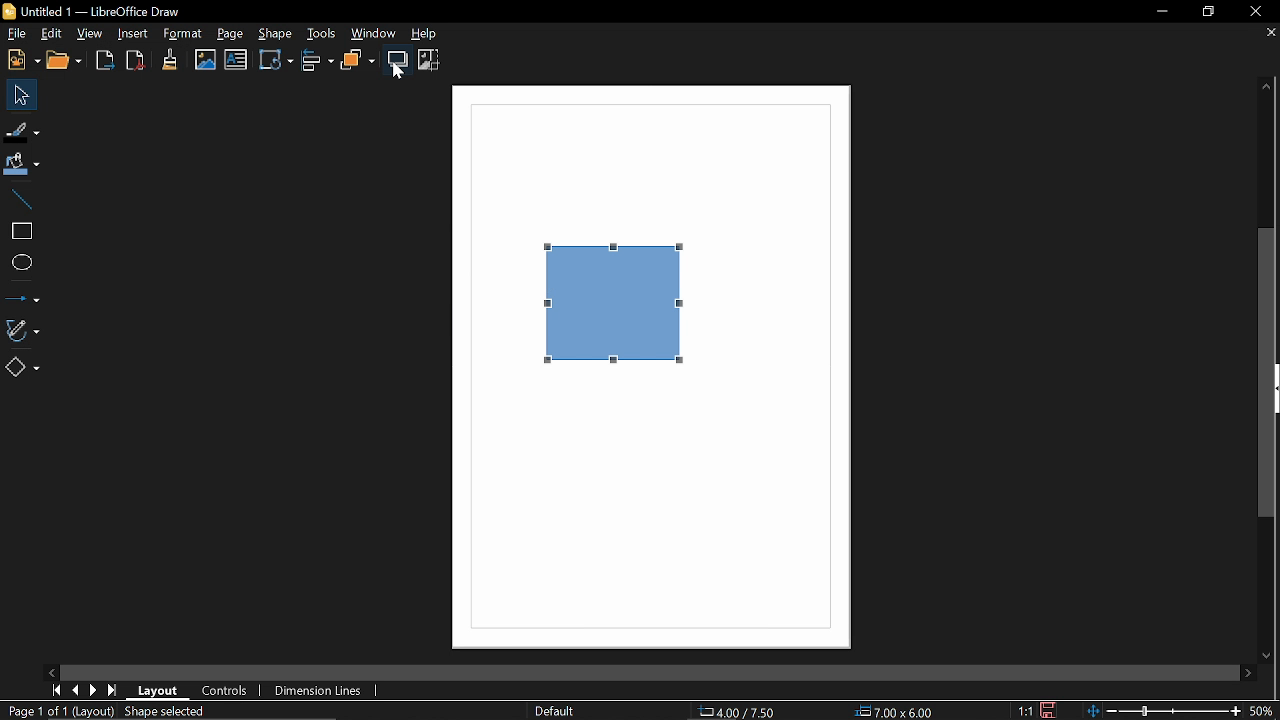  Describe the element at coordinates (1265, 88) in the screenshot. I see `Move up` at that location.